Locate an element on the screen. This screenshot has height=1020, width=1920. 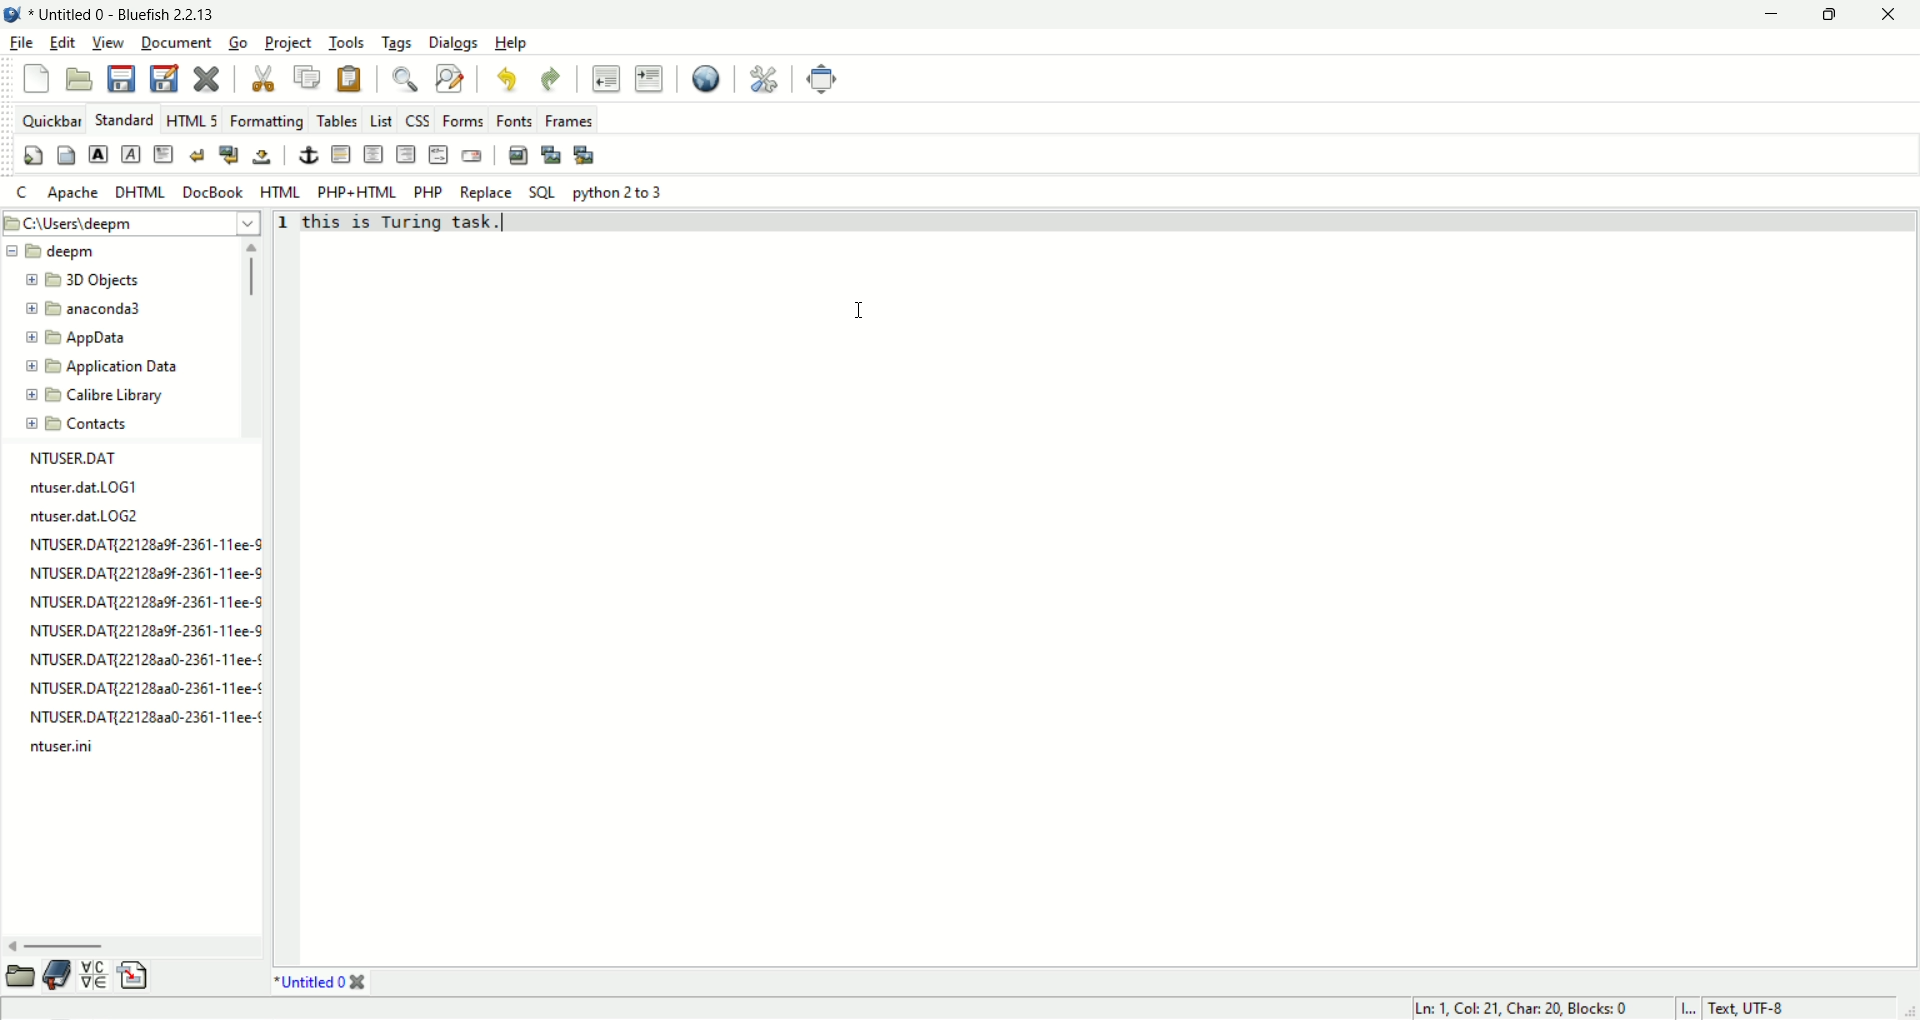
file path is located at coordinates (133, 221).